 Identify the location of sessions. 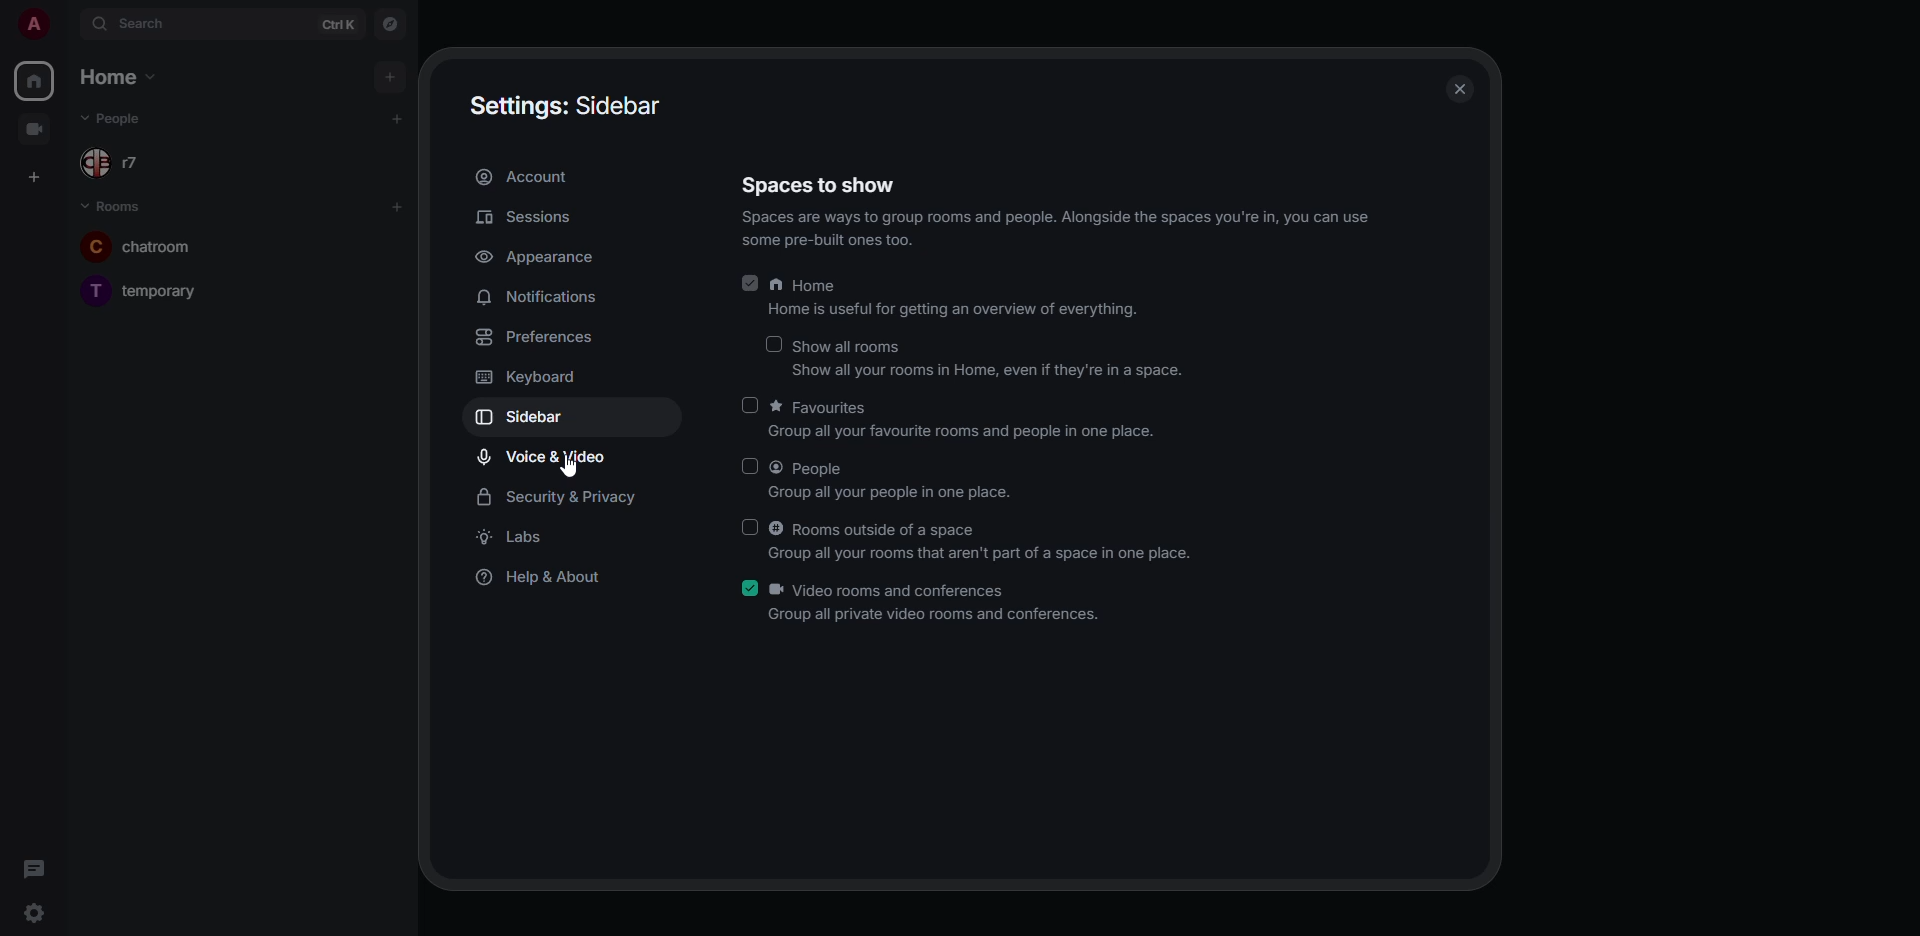
(531, 218).